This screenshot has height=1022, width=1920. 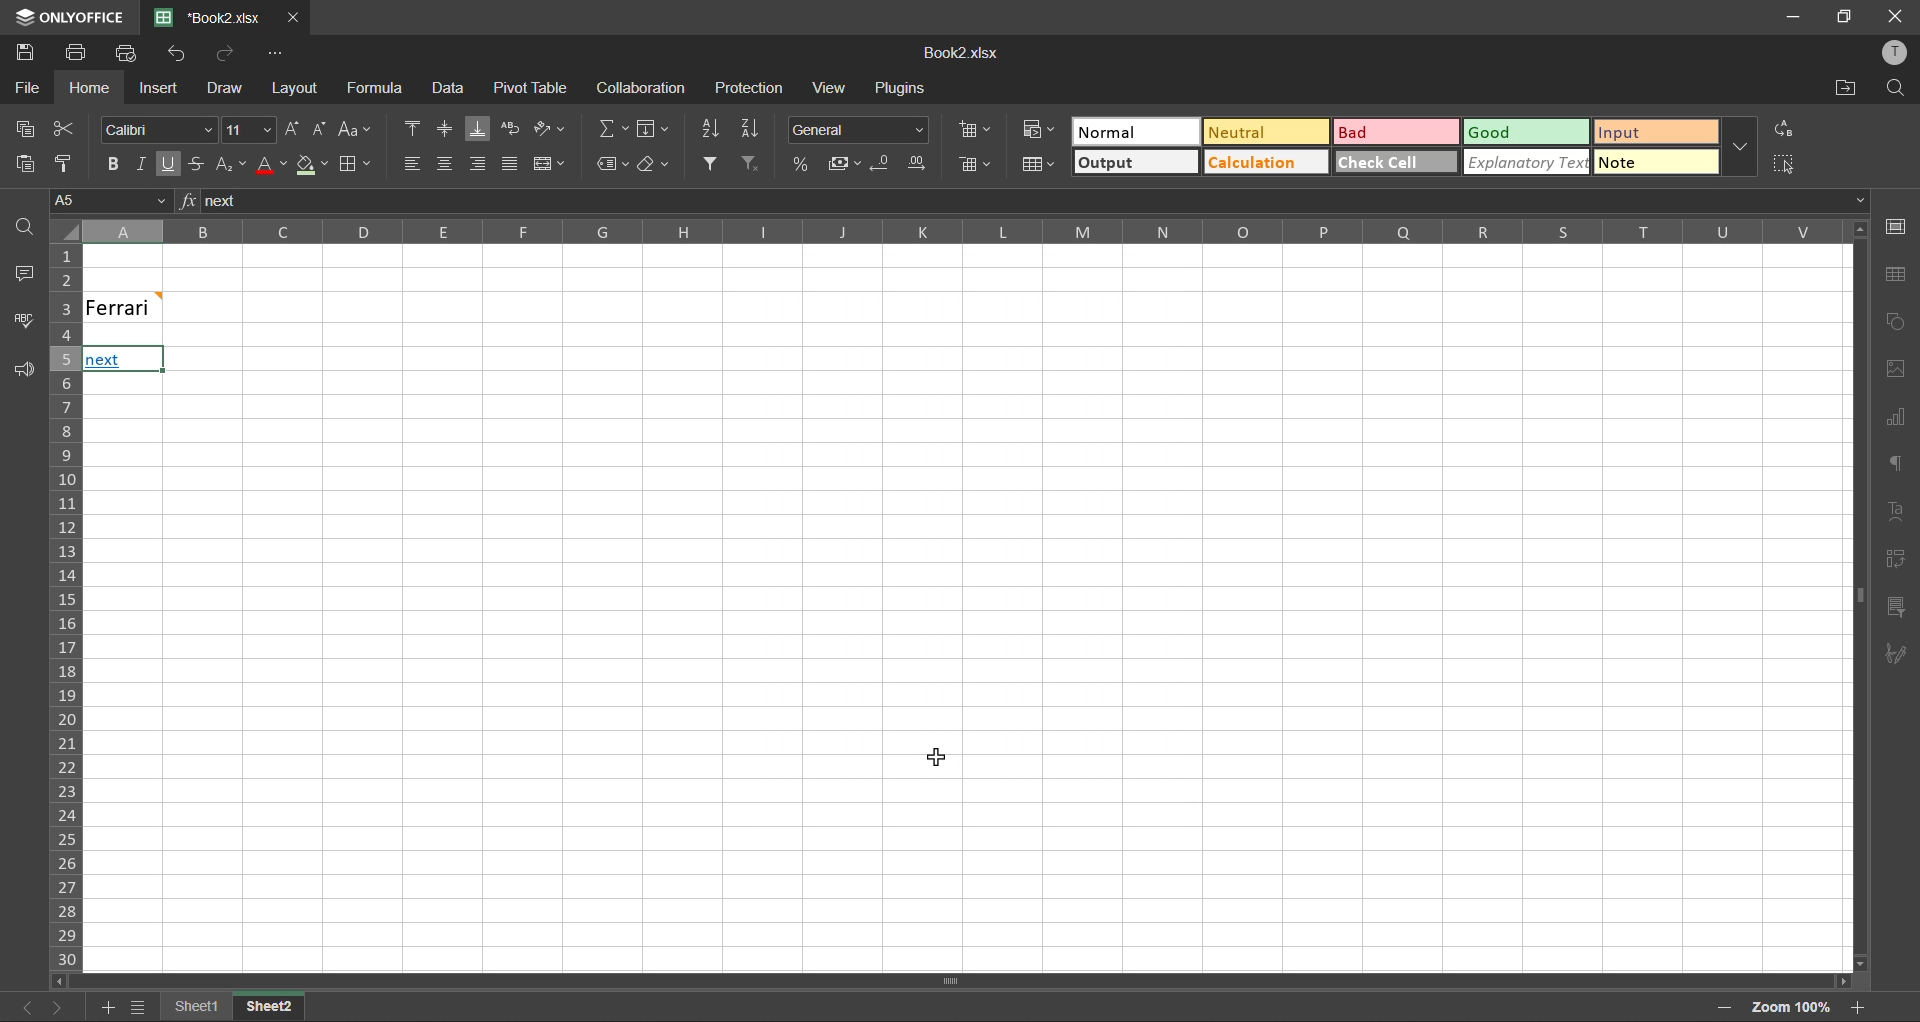 I want to click on redo, so click(x=228, y=53).